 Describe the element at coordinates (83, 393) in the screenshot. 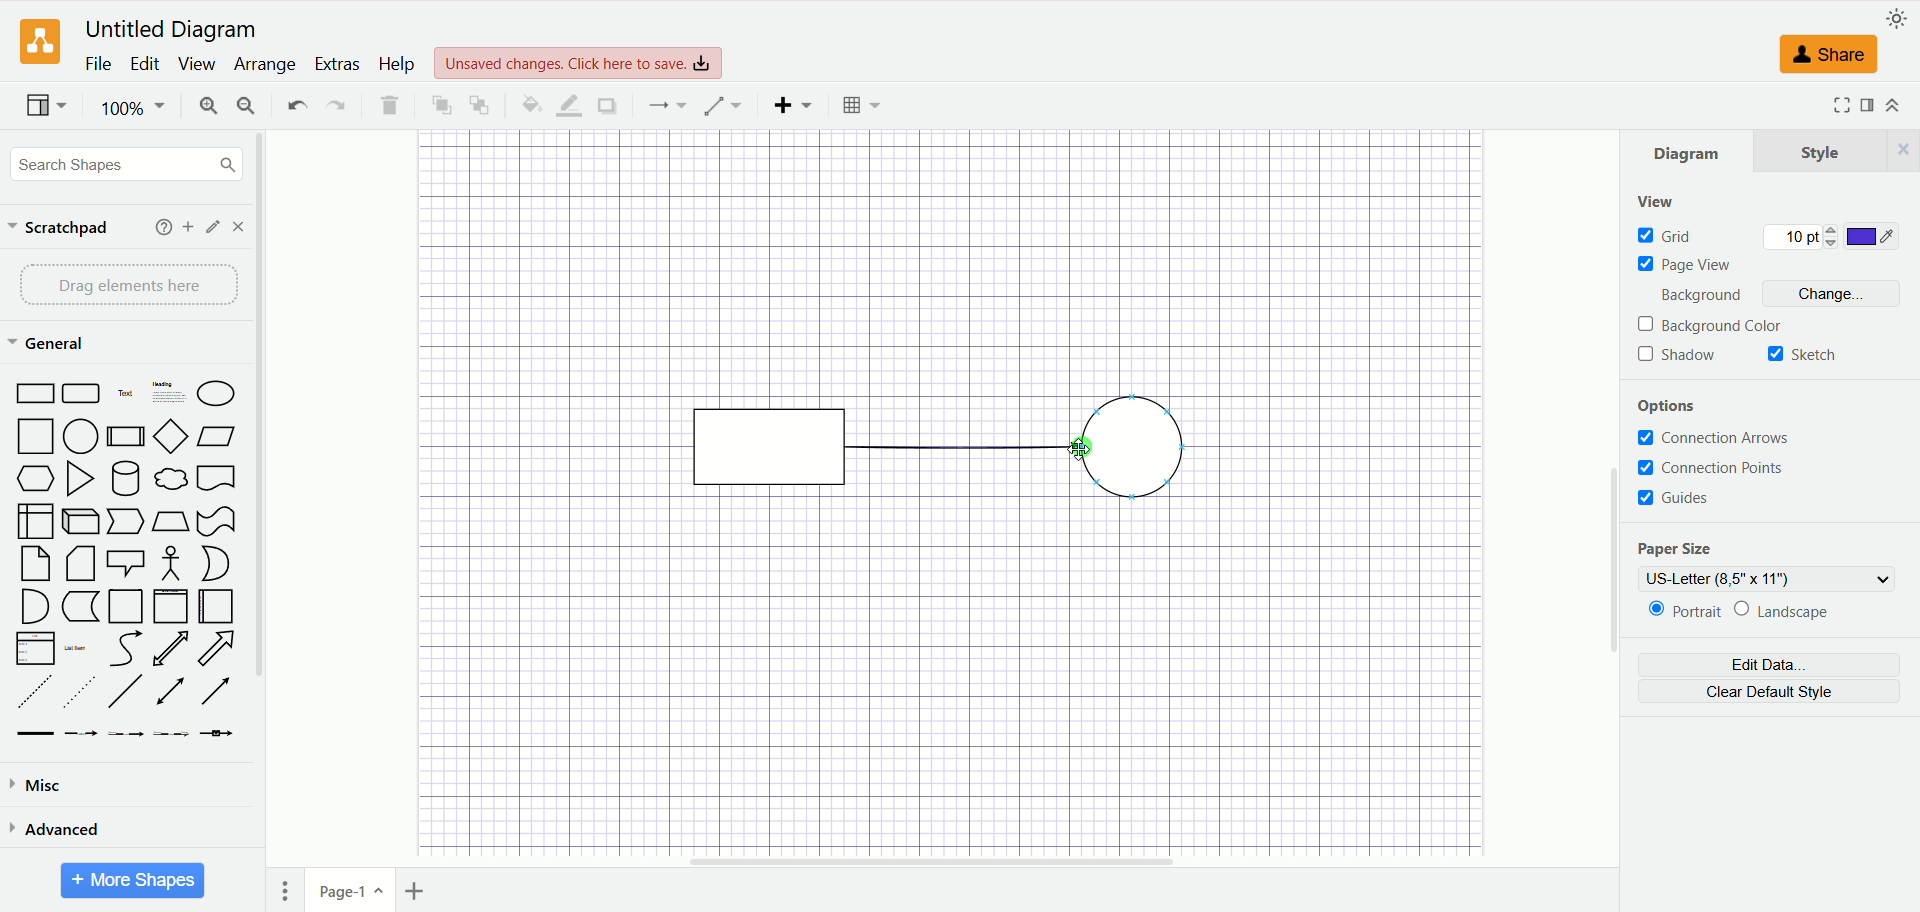

I see `Curved Edge Rectangle` at that location.